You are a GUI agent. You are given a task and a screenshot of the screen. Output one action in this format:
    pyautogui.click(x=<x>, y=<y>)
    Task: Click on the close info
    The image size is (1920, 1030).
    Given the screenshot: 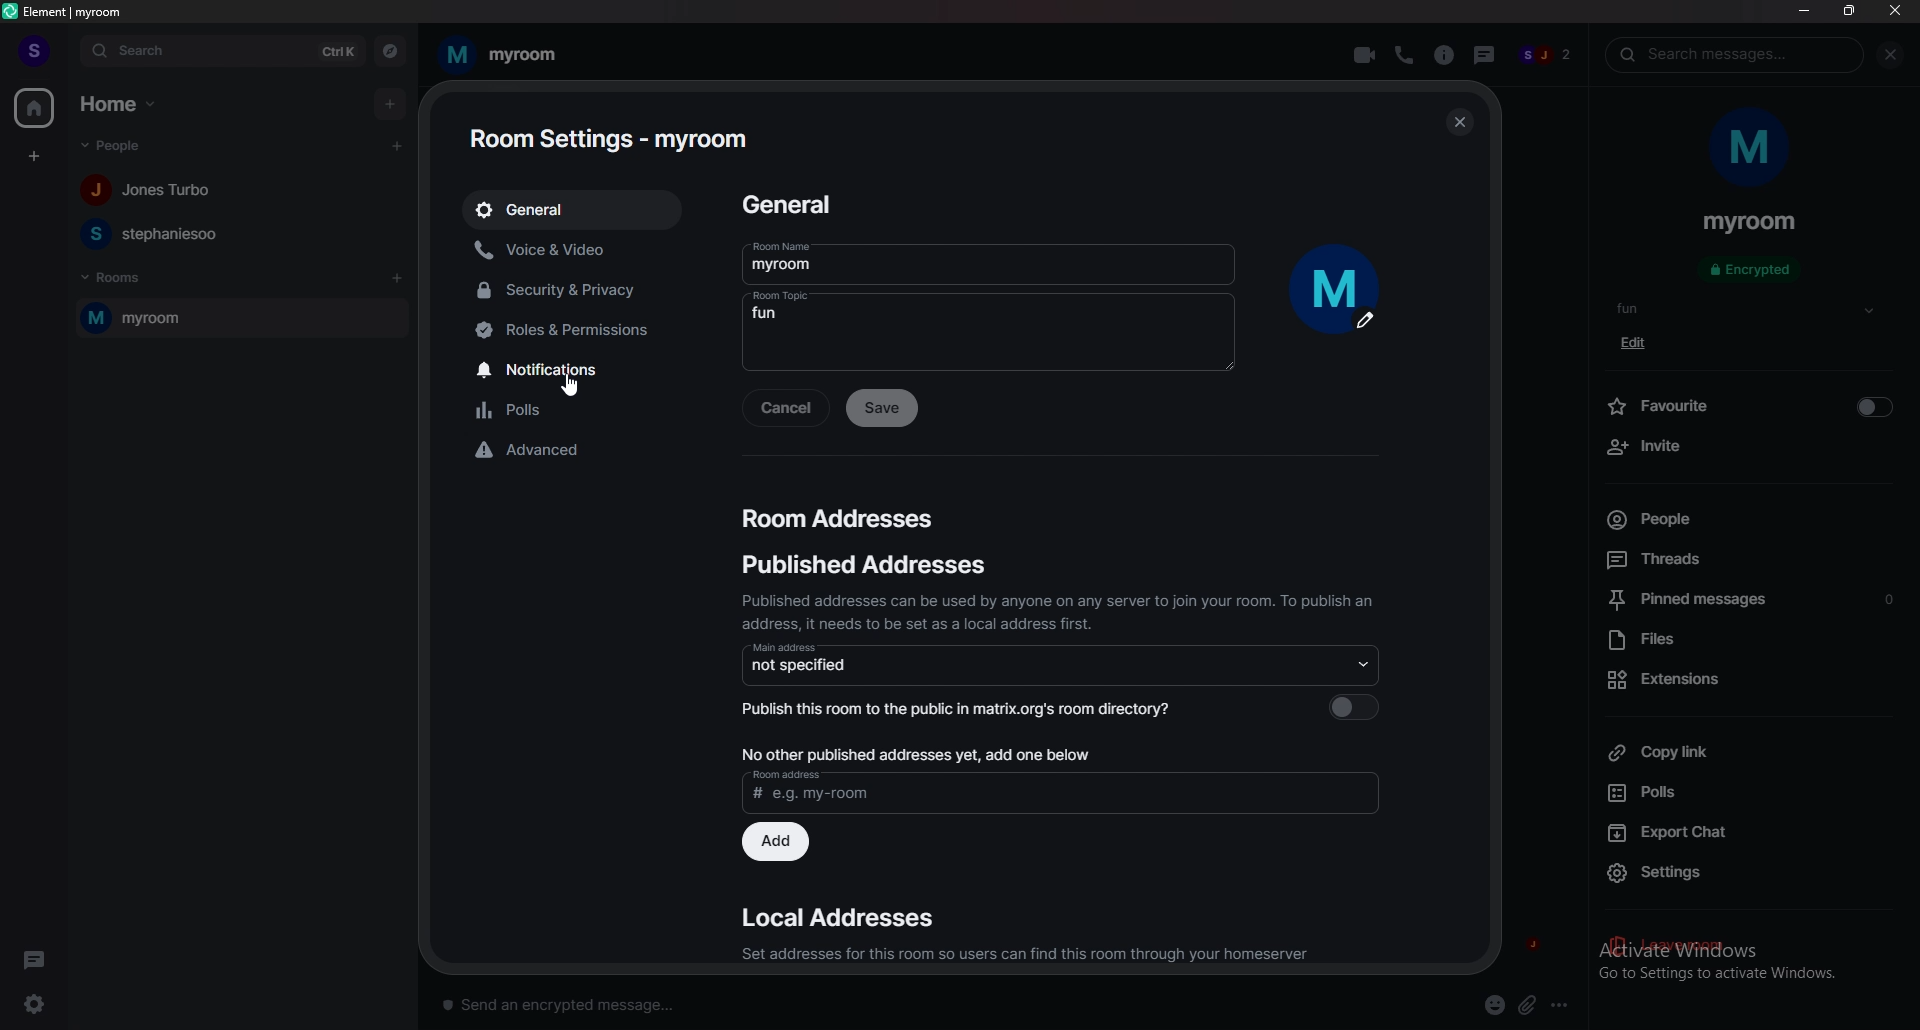 What is the action you would take?
    pyautogui.click(x=1887, y=55)
    